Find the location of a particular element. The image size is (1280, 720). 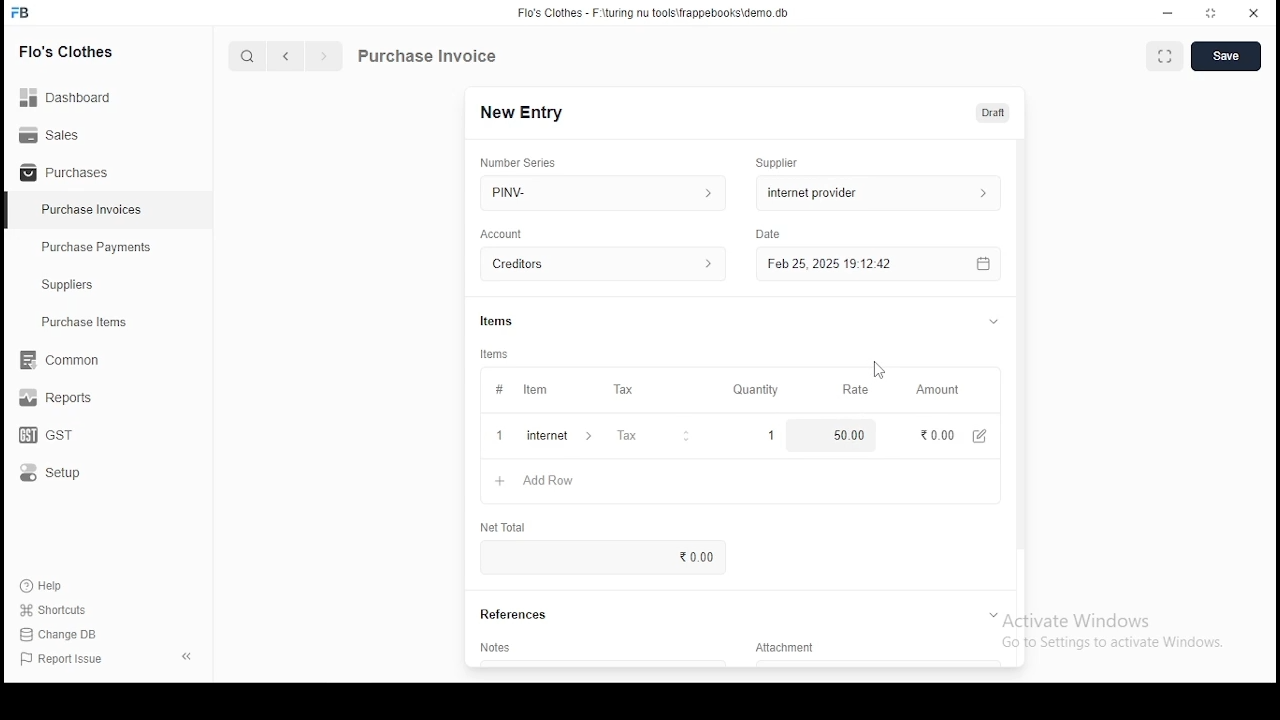

50.00 is located at coordinates (843, 434).